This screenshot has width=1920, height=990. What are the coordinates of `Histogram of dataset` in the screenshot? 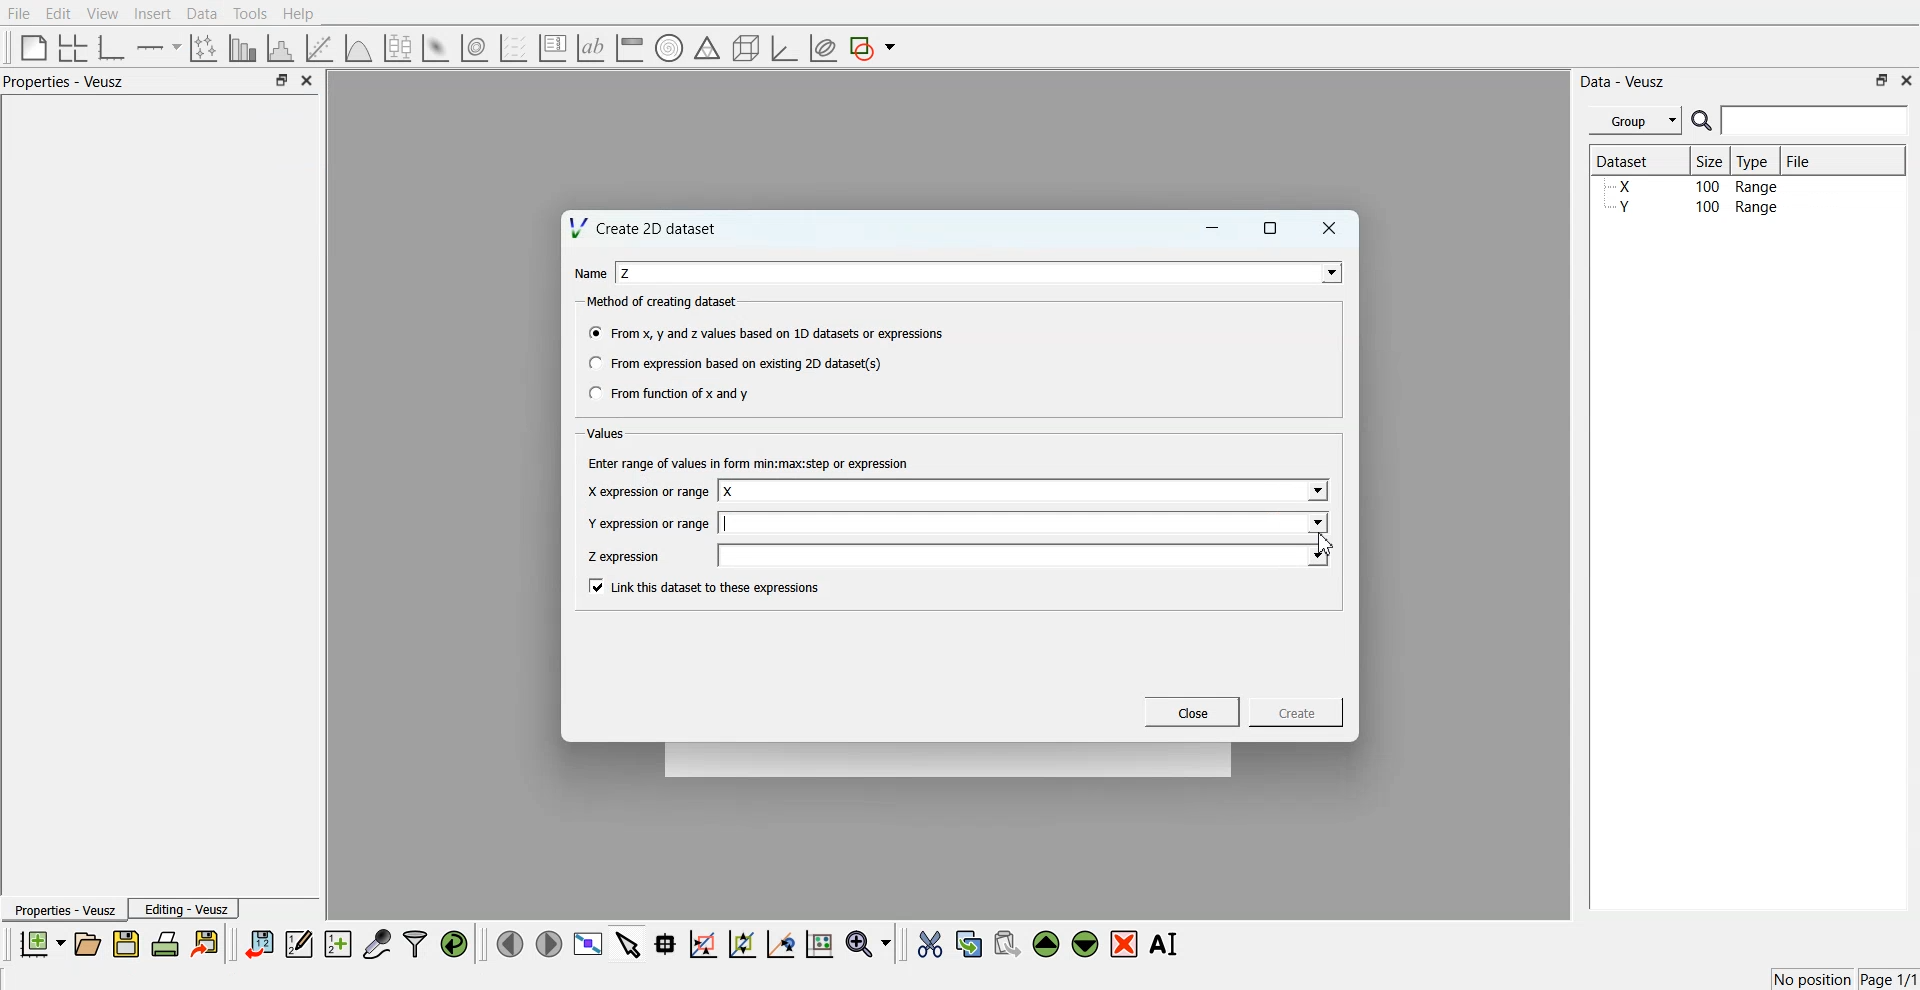 It's located at (278, 49).